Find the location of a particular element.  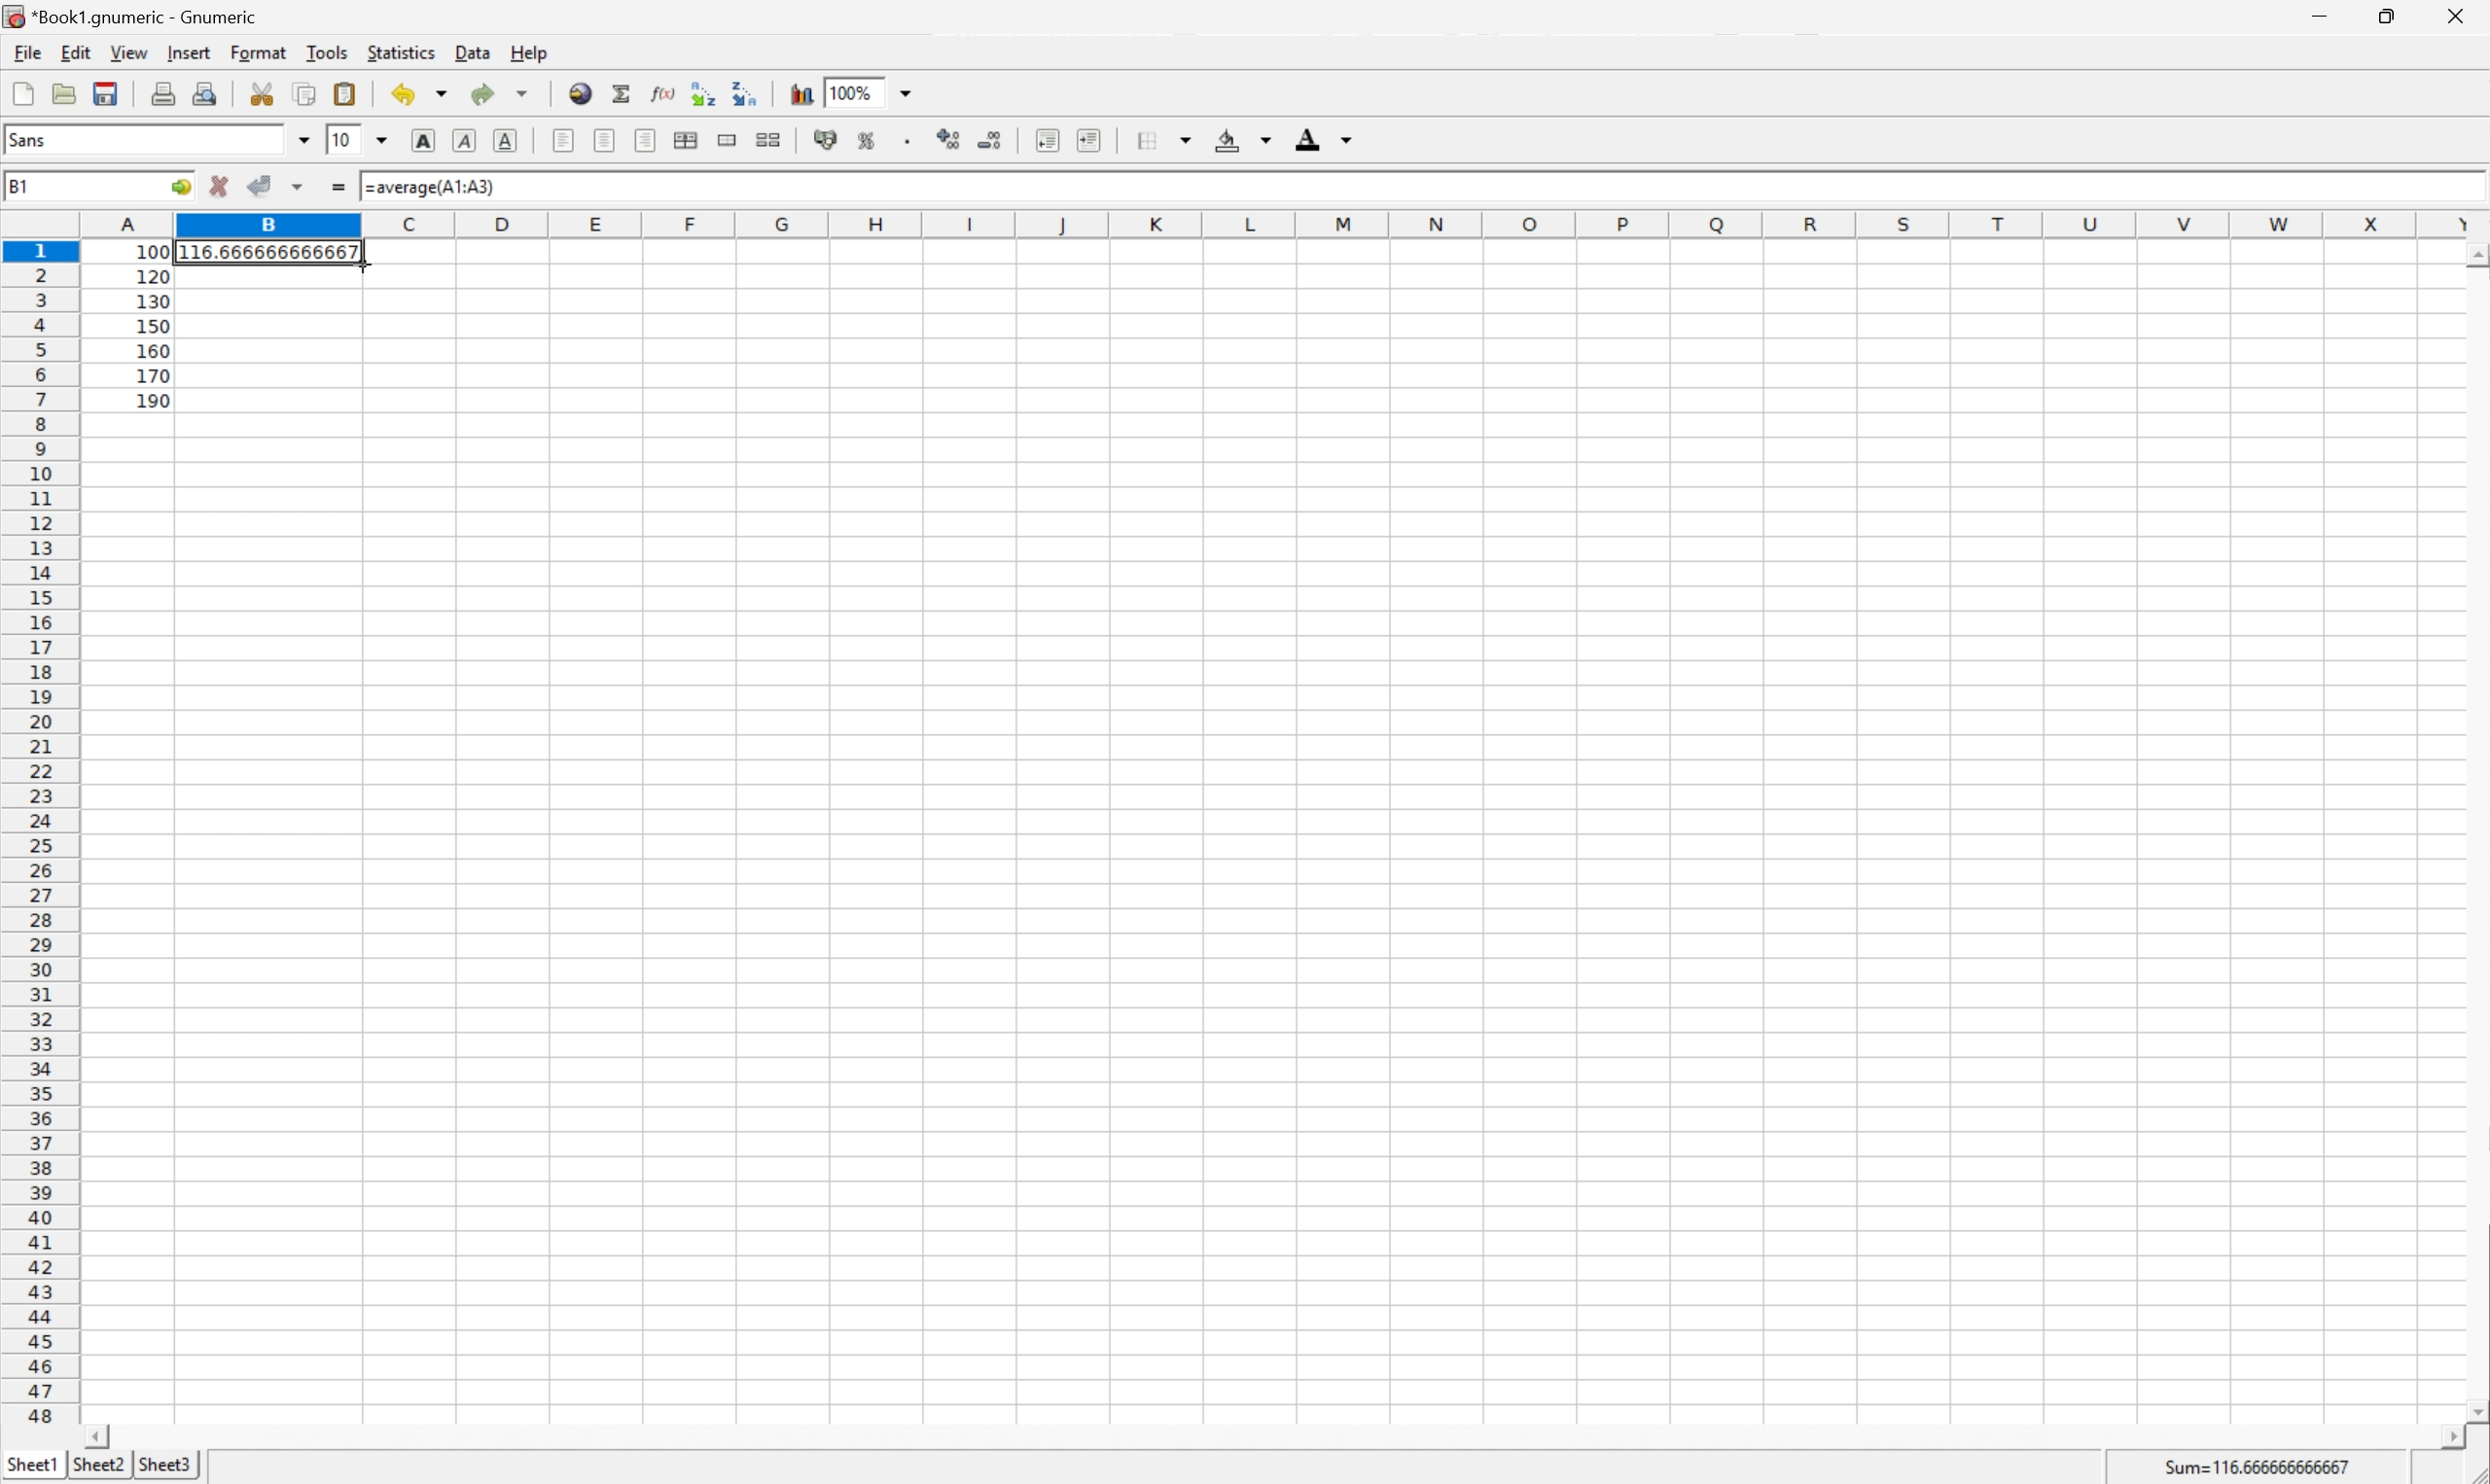

Statistics is located at coordinates (402, 51).